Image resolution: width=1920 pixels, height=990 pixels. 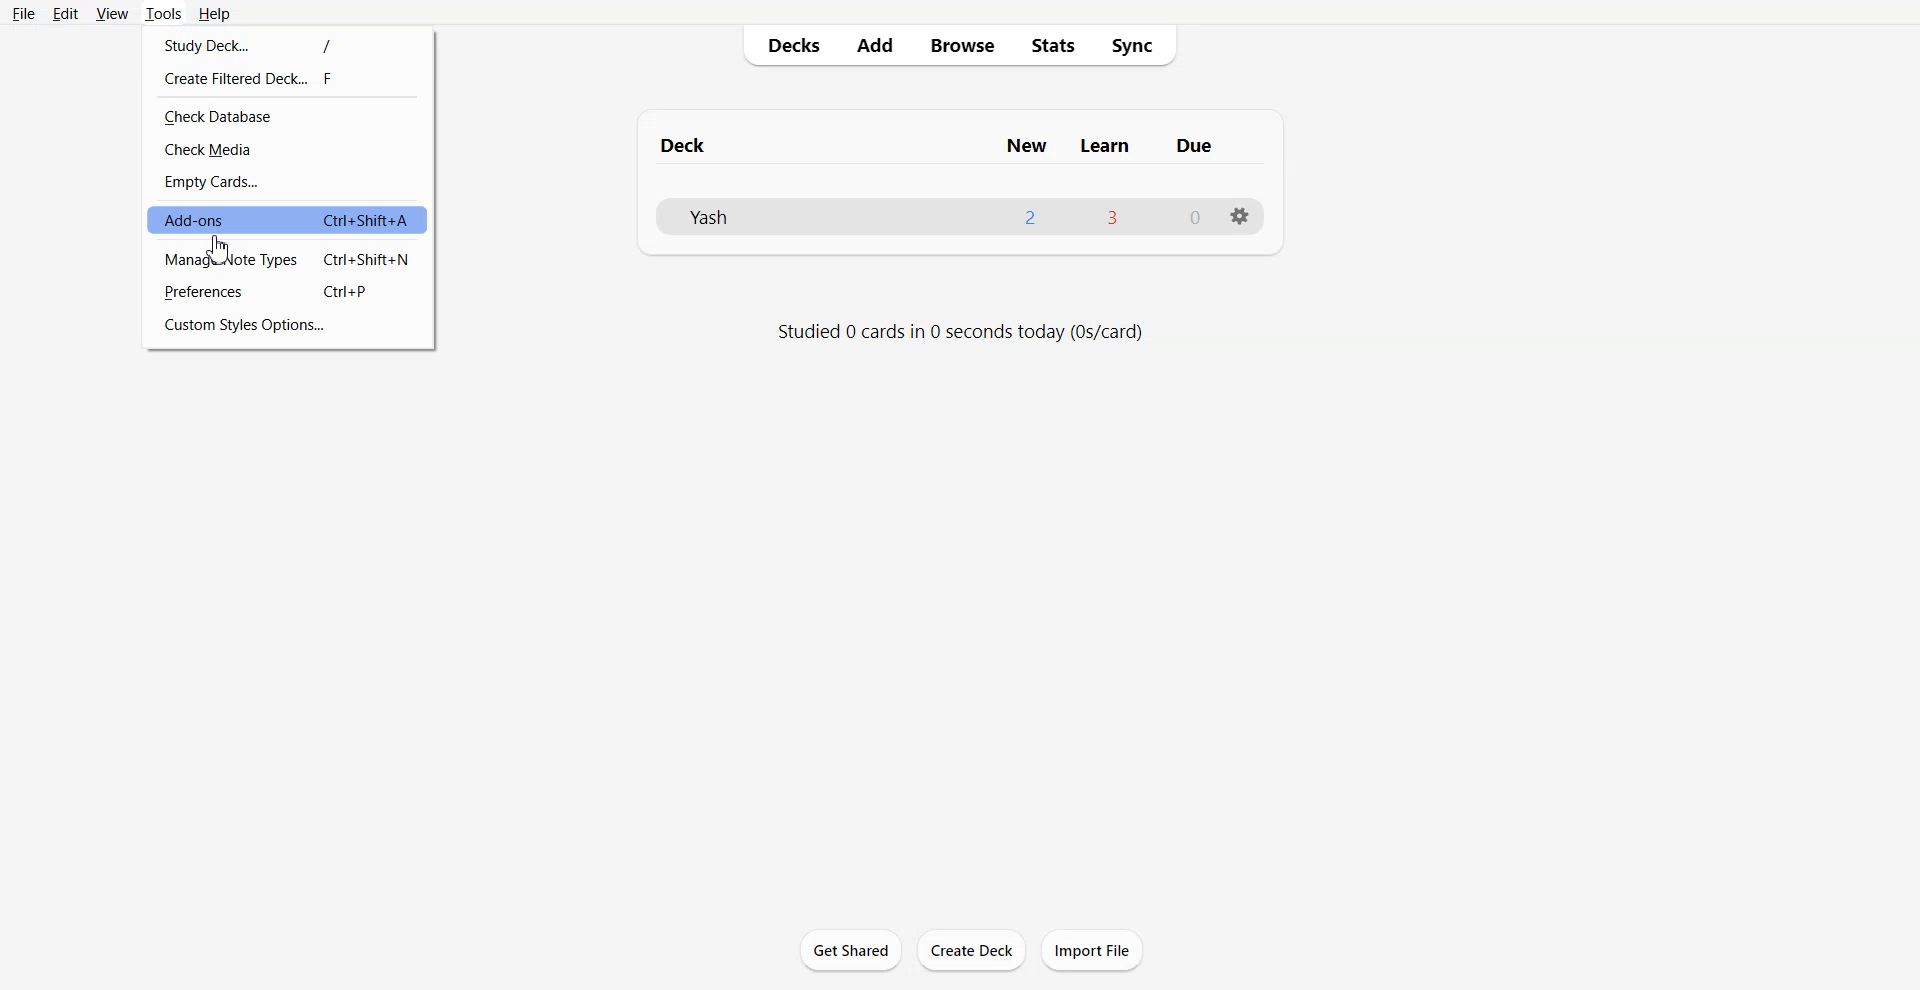 I want to click on Add, so click(x=876, y=45).